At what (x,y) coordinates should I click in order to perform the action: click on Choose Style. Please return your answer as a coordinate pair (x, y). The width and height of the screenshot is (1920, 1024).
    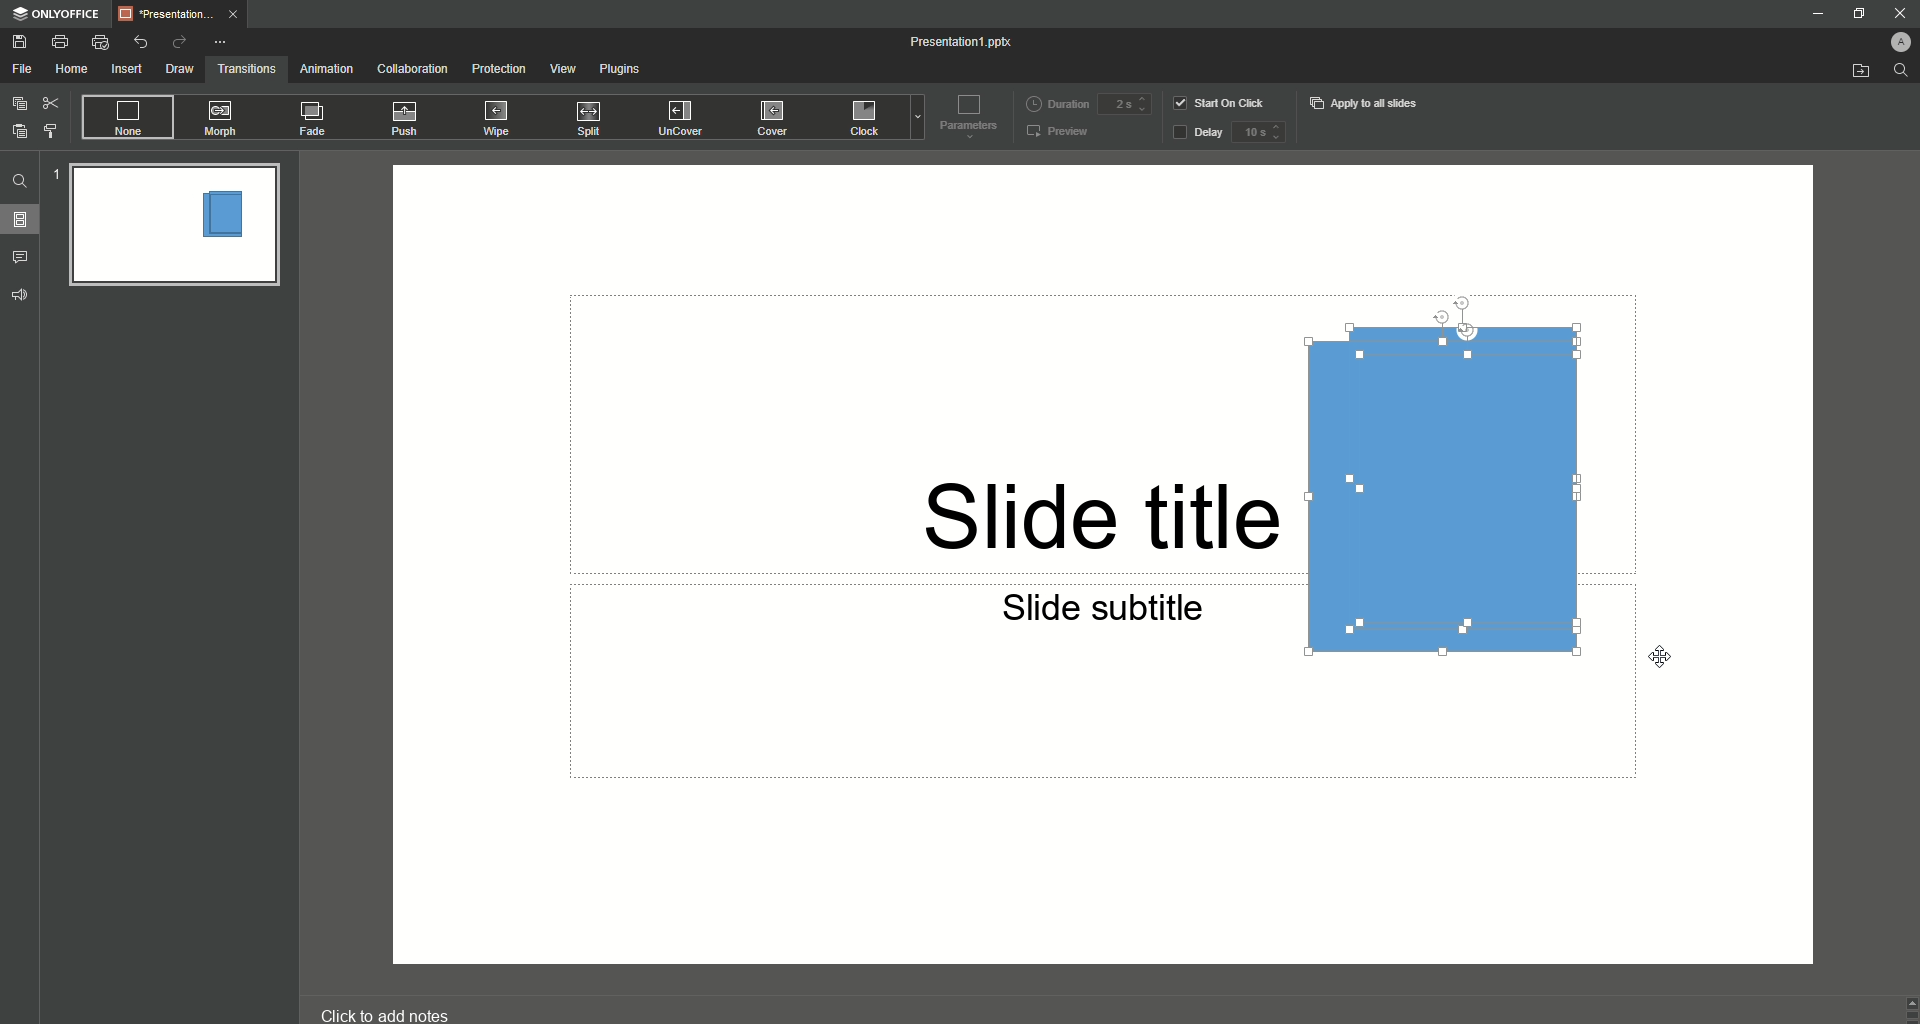
    Looking at the image, I should click on (51, 131).